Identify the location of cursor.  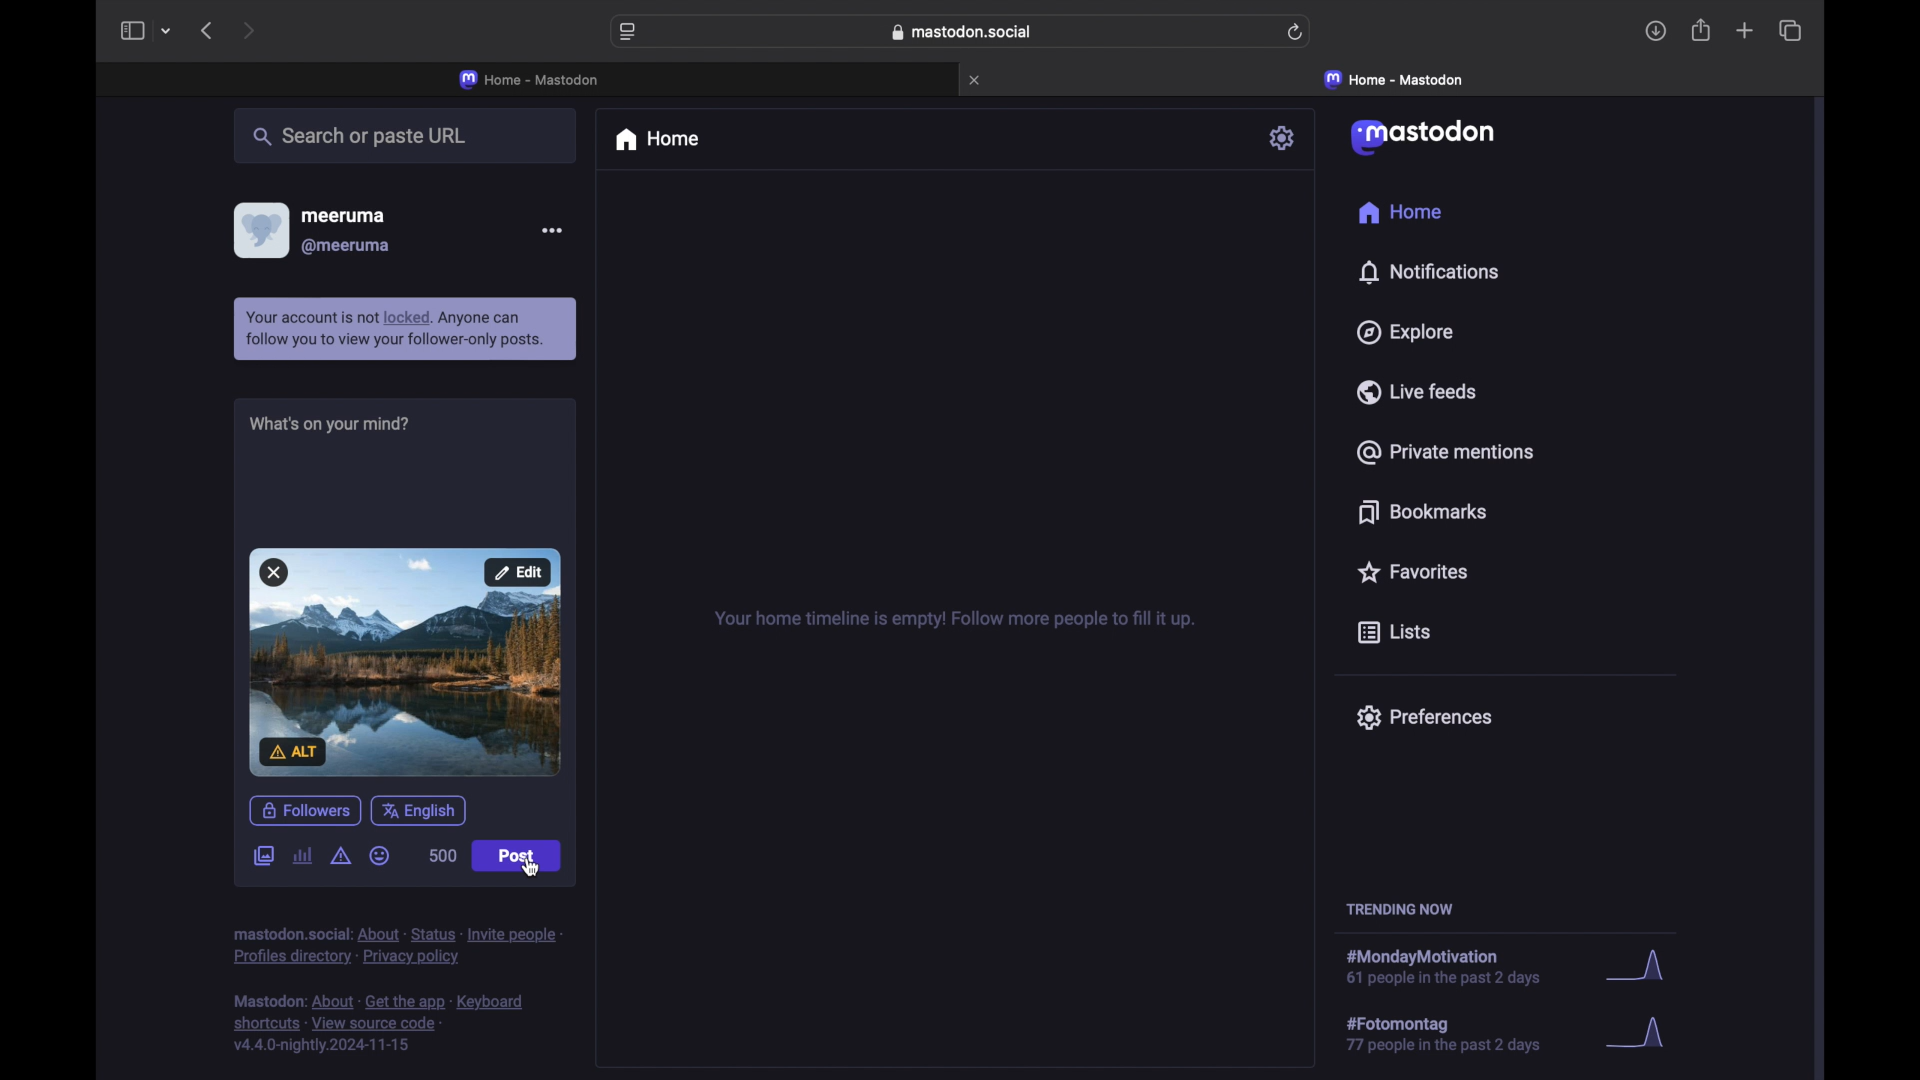
(532, 867).